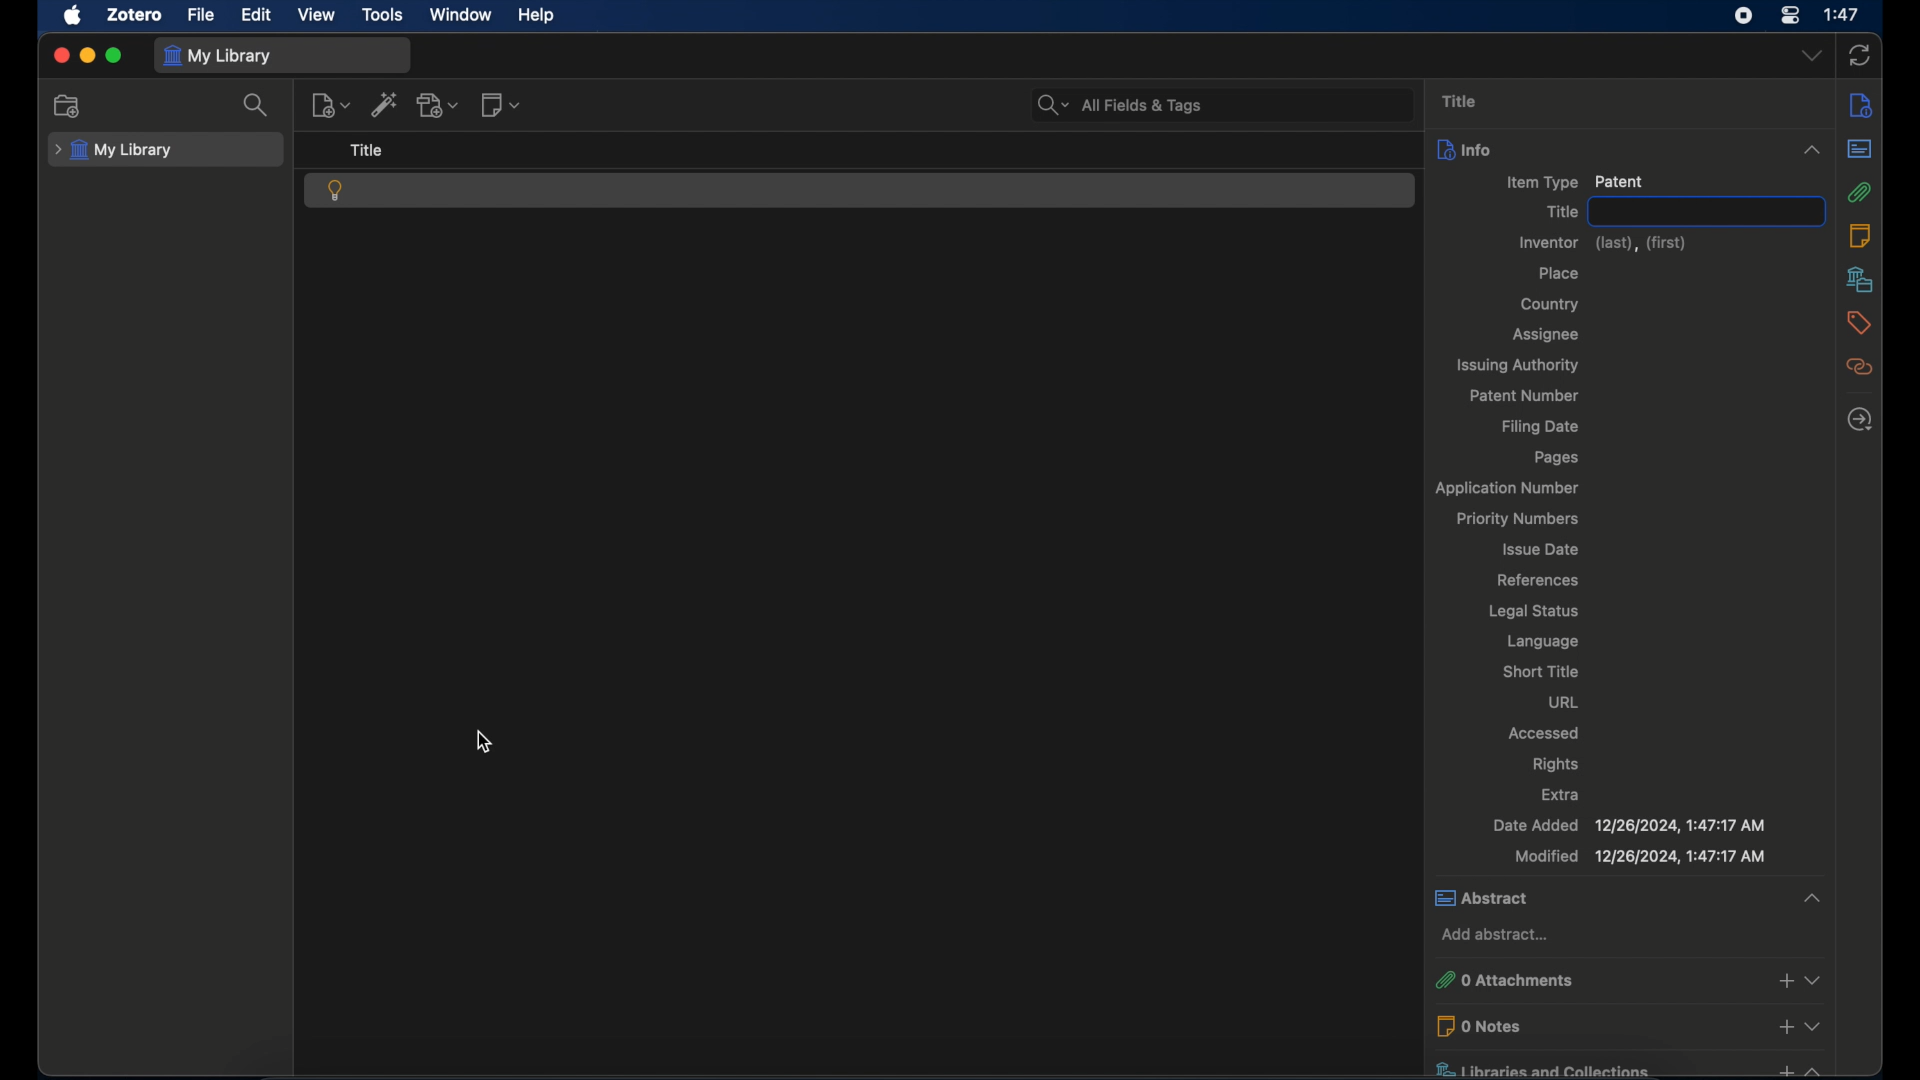 This screenshot has width=1920, height=1080. Describe the element at coordinates (1543, 641) in the screenshot. I see `language` at that location.